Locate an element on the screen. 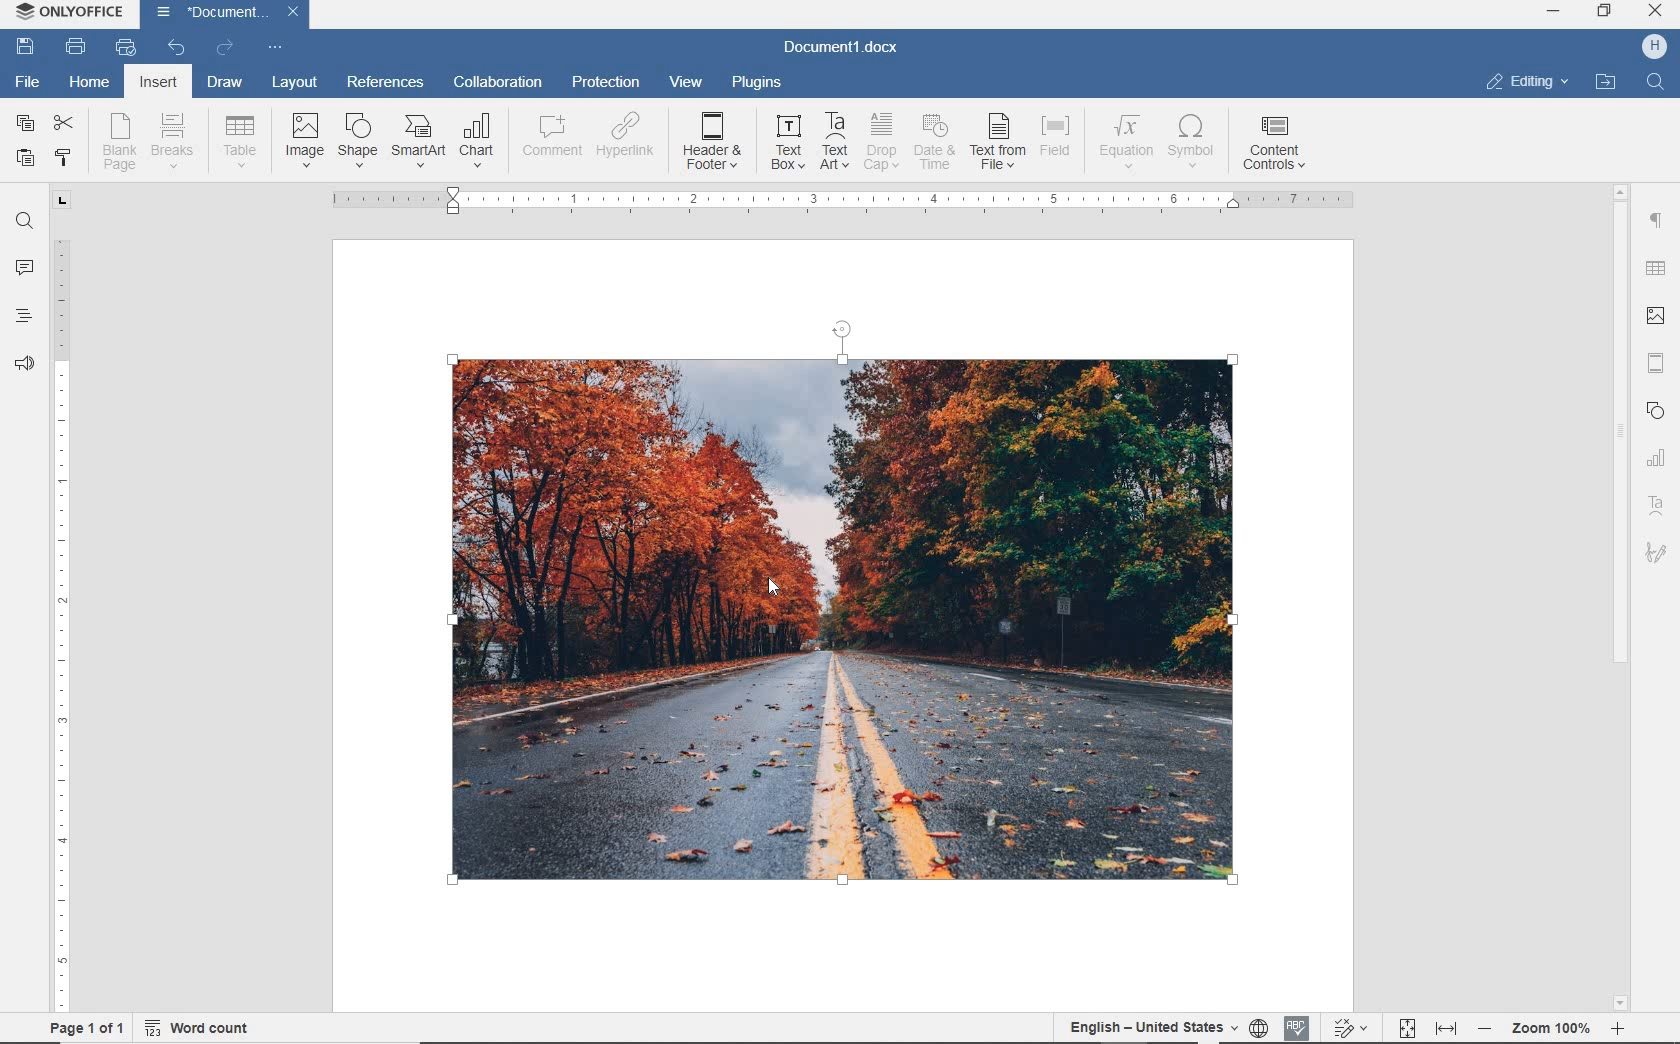 The height and width of the screenshot is (1044, 1680). H (user account) is located at coordinates (1655, 46).